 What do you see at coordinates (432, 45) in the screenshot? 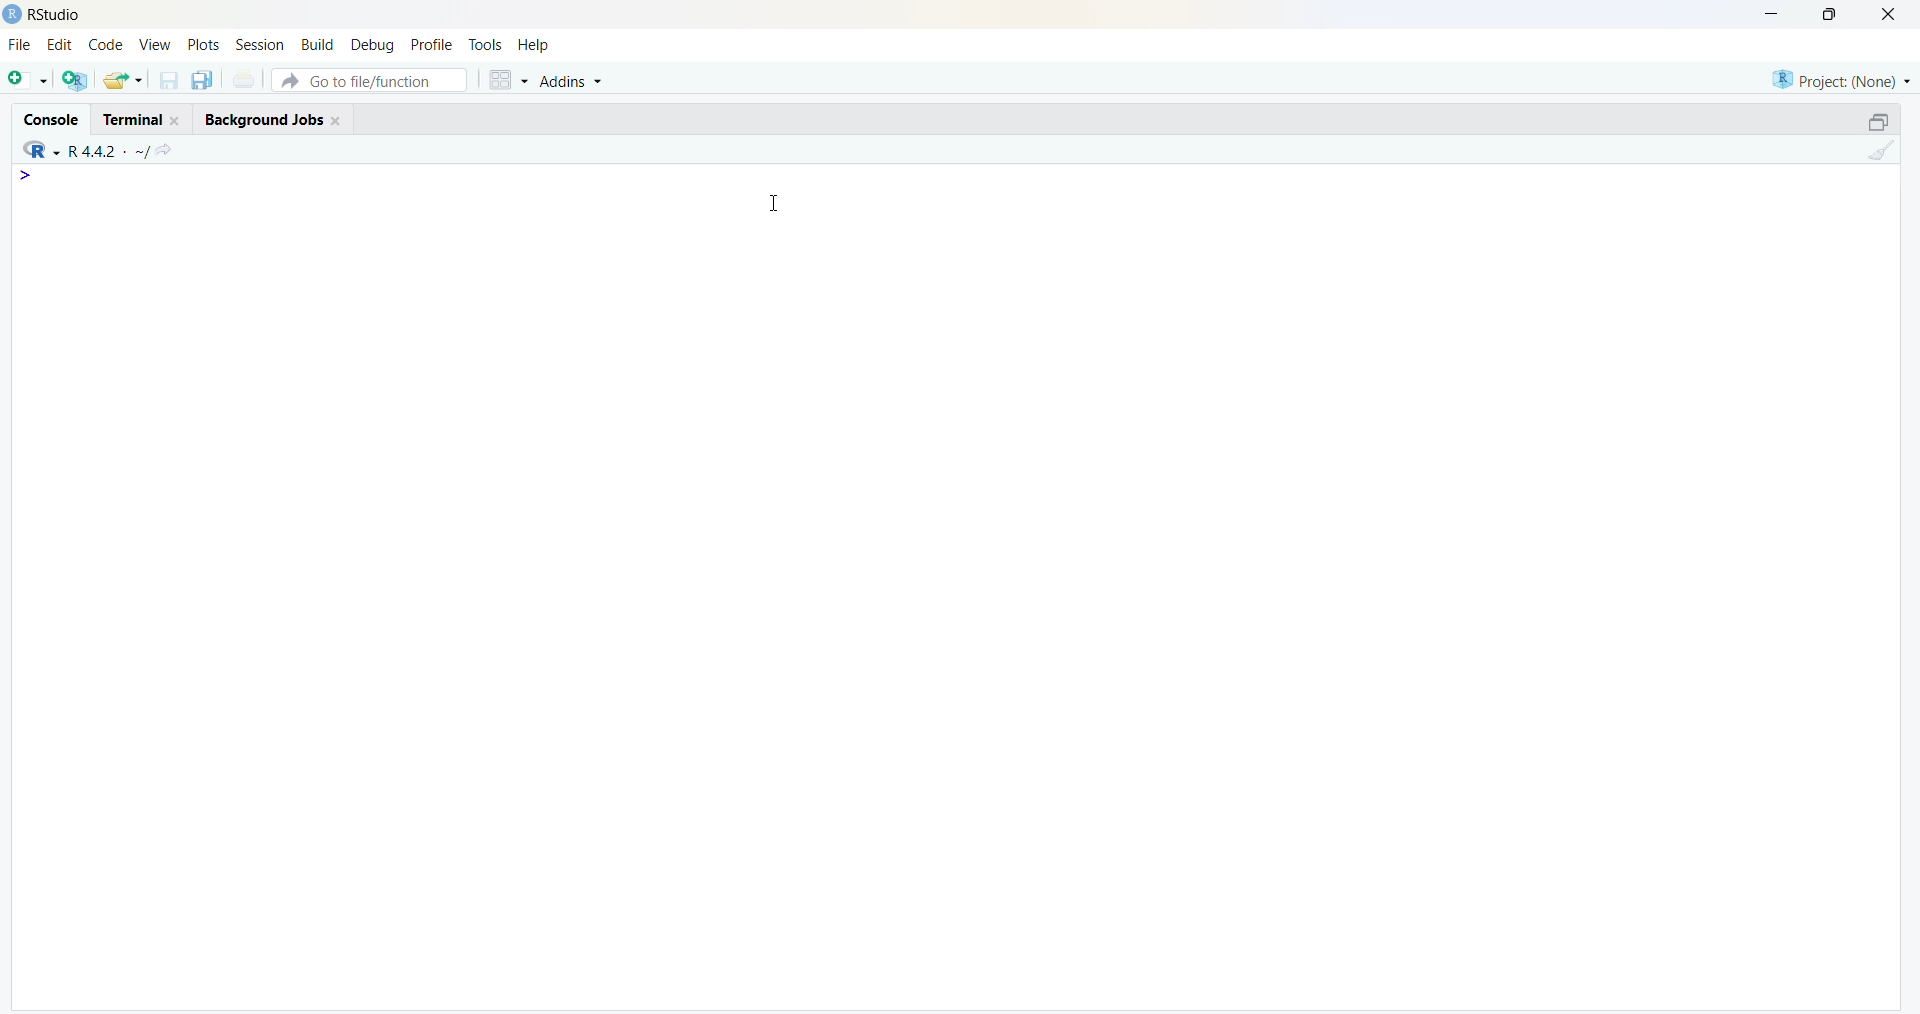
I see `profile` at bounding box center [432, 45].